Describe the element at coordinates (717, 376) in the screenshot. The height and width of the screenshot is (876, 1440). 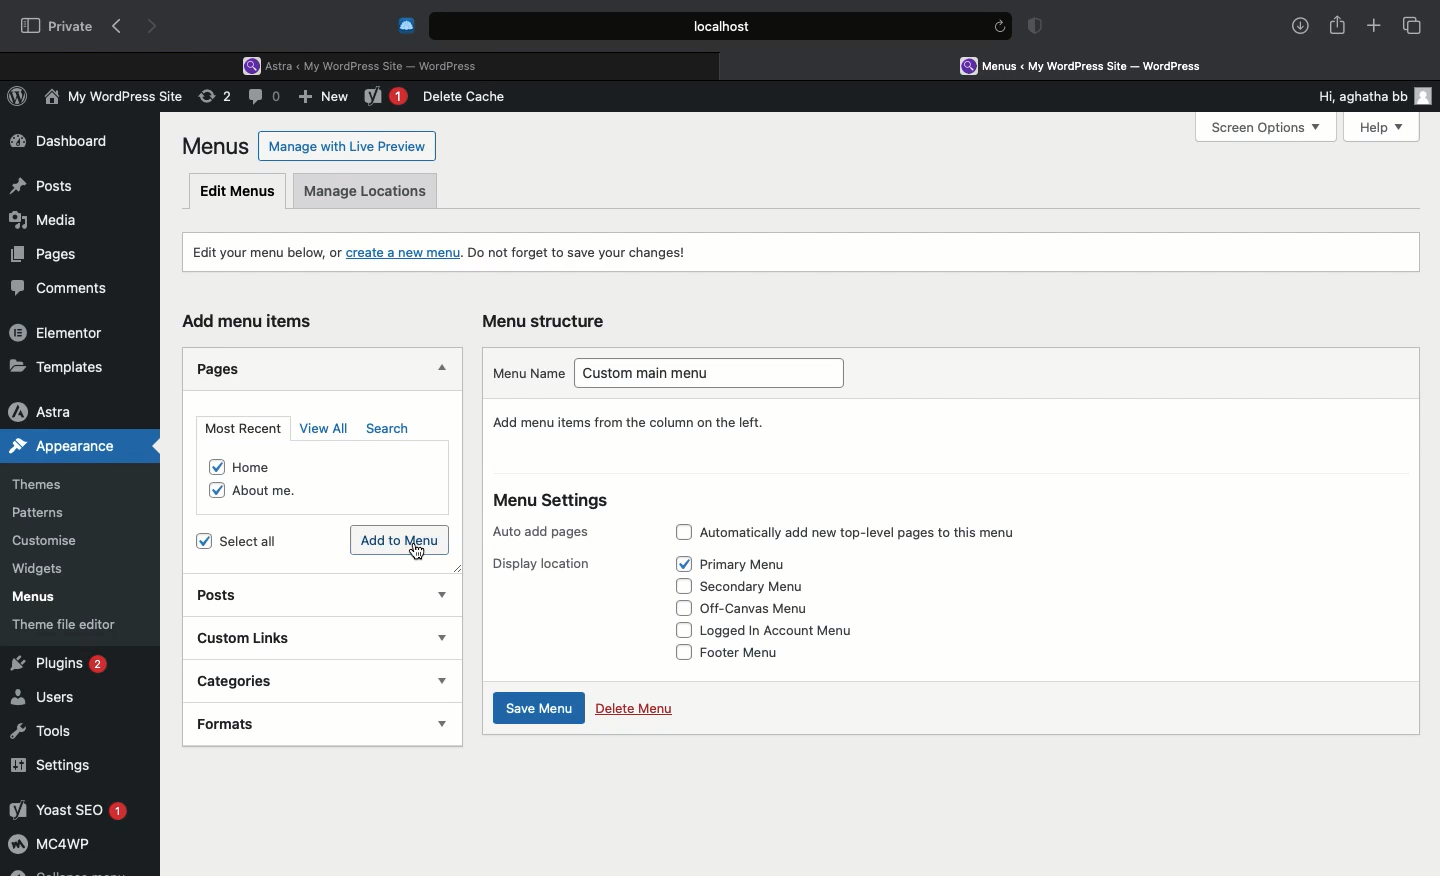
I see `Custom main menu` at that location.